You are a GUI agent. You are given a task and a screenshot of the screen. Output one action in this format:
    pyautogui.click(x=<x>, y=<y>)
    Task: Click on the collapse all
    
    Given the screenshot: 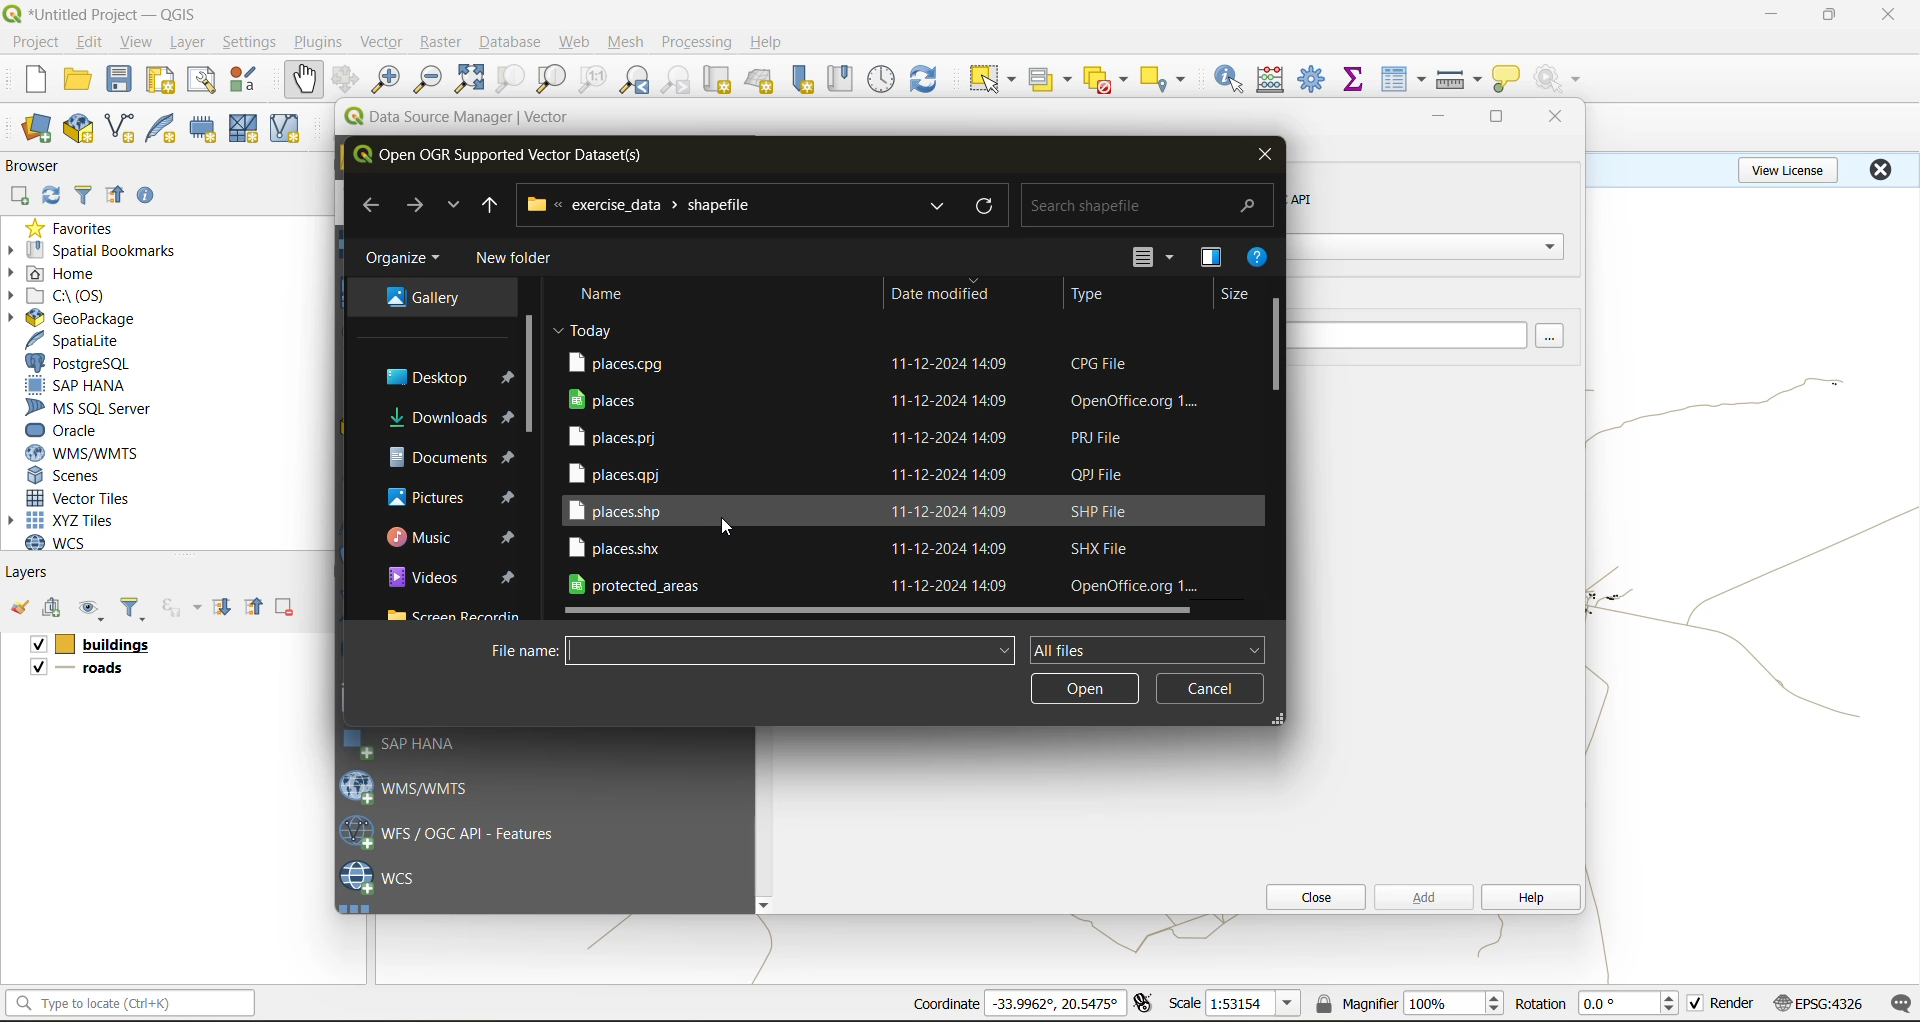 What is the action you would take?
    pyautogui.click(x=257, y=607)
    